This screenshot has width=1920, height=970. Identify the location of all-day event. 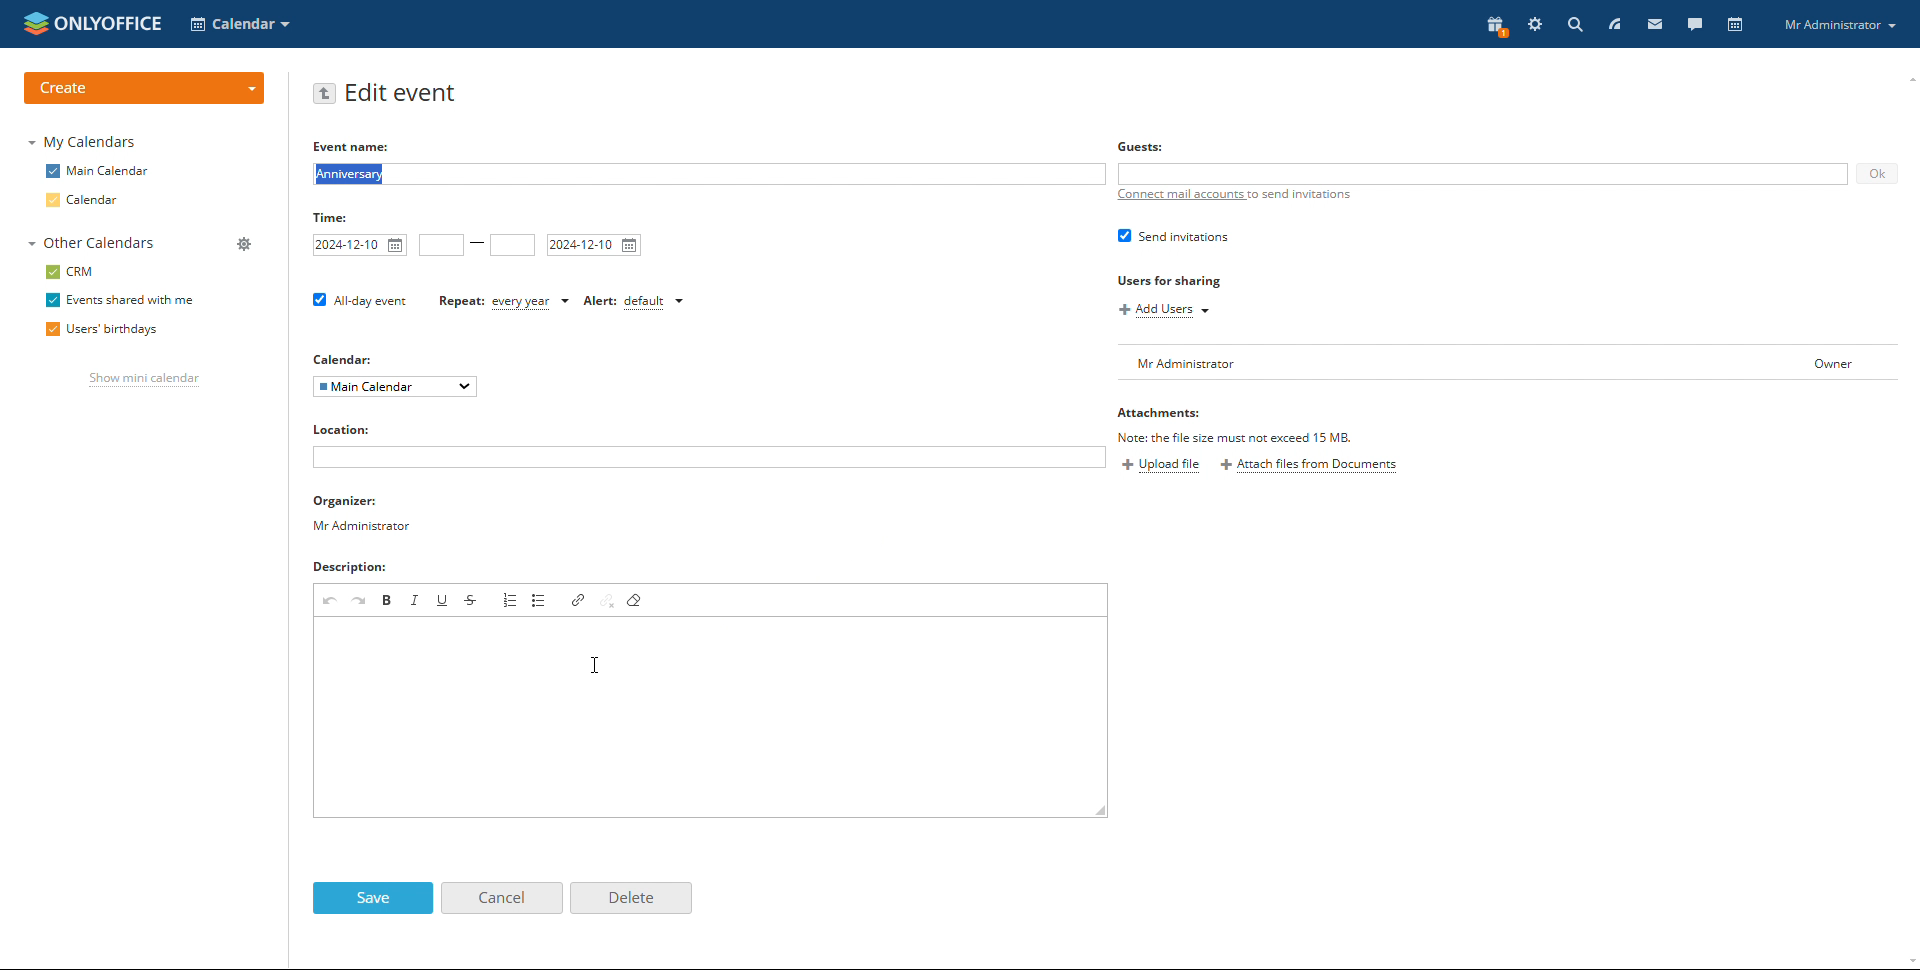
(360, 301).